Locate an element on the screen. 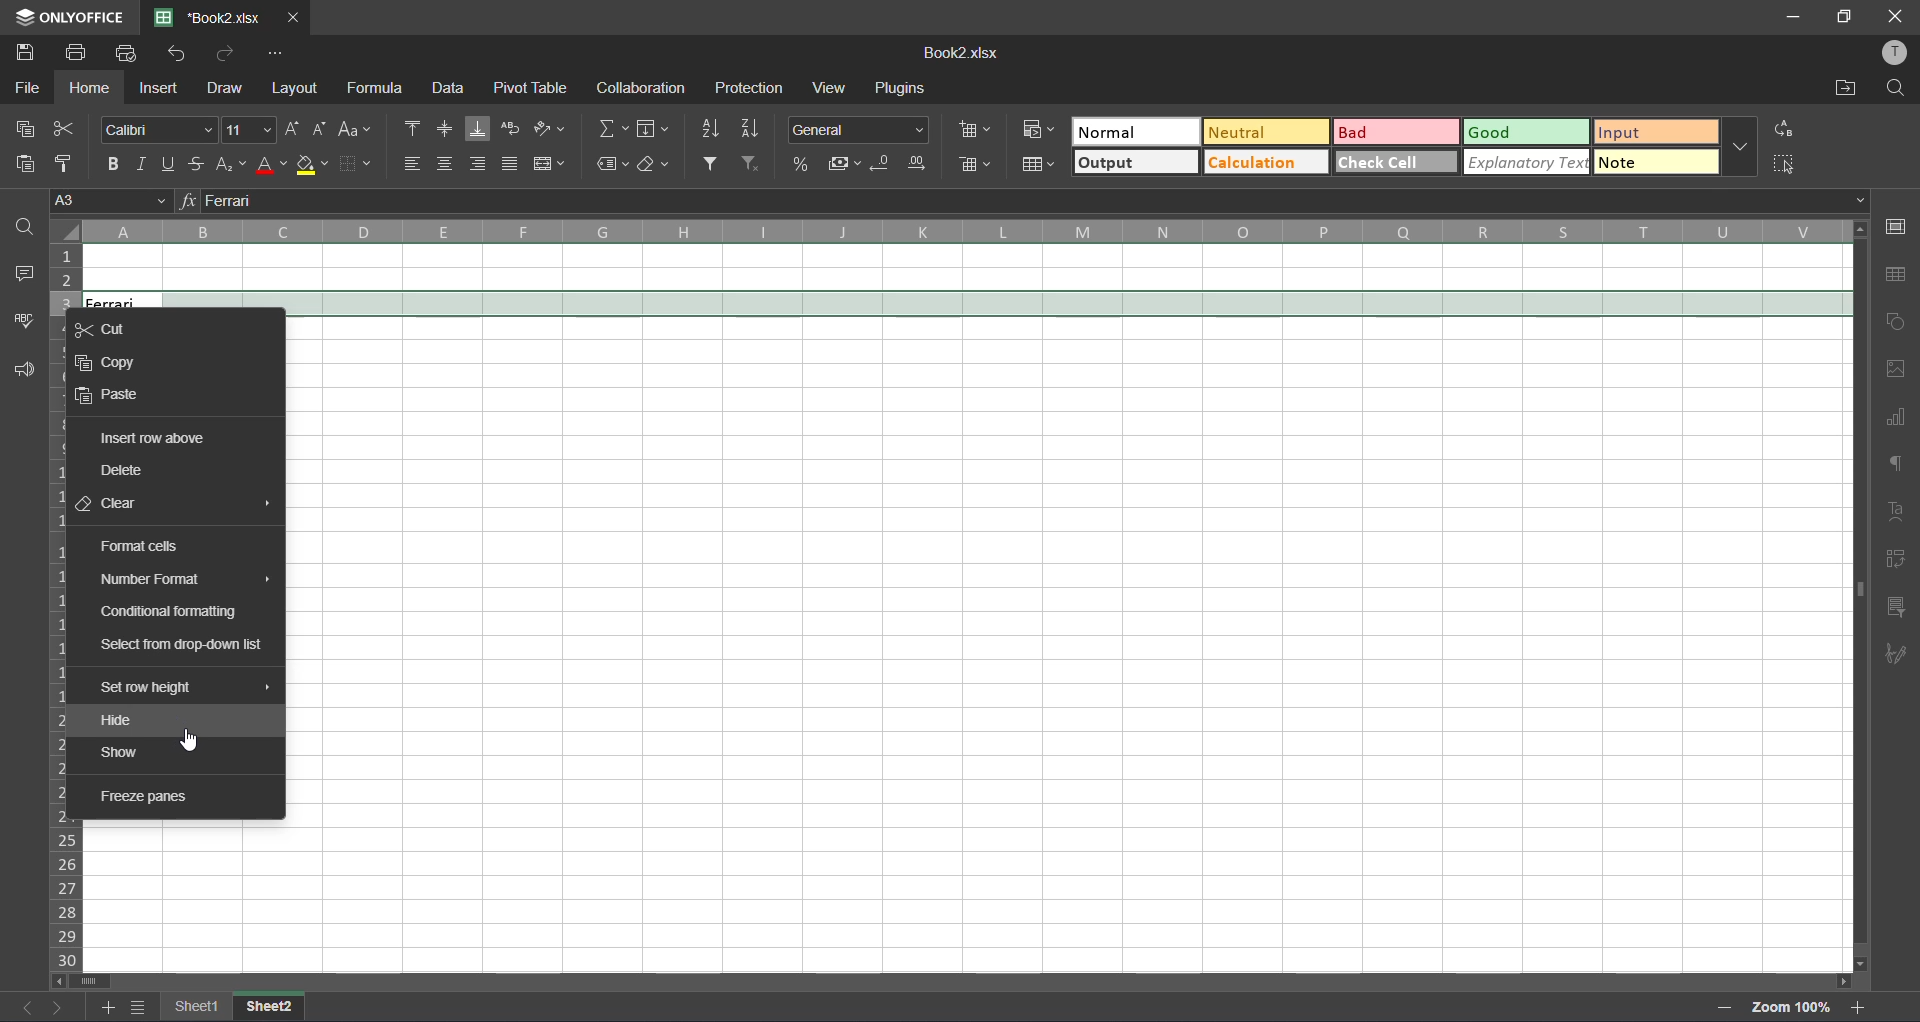  copy style is located at coordinates (64, 161).